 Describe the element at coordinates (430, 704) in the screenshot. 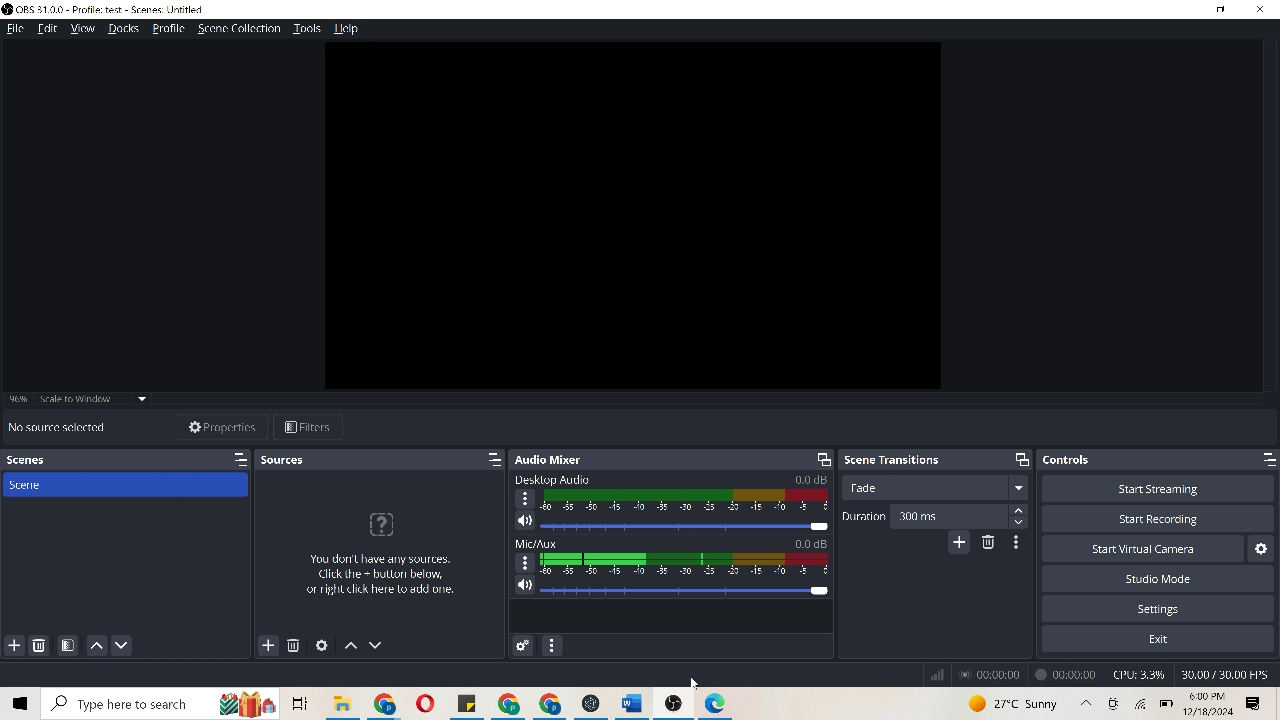

I see `opera` at that location.